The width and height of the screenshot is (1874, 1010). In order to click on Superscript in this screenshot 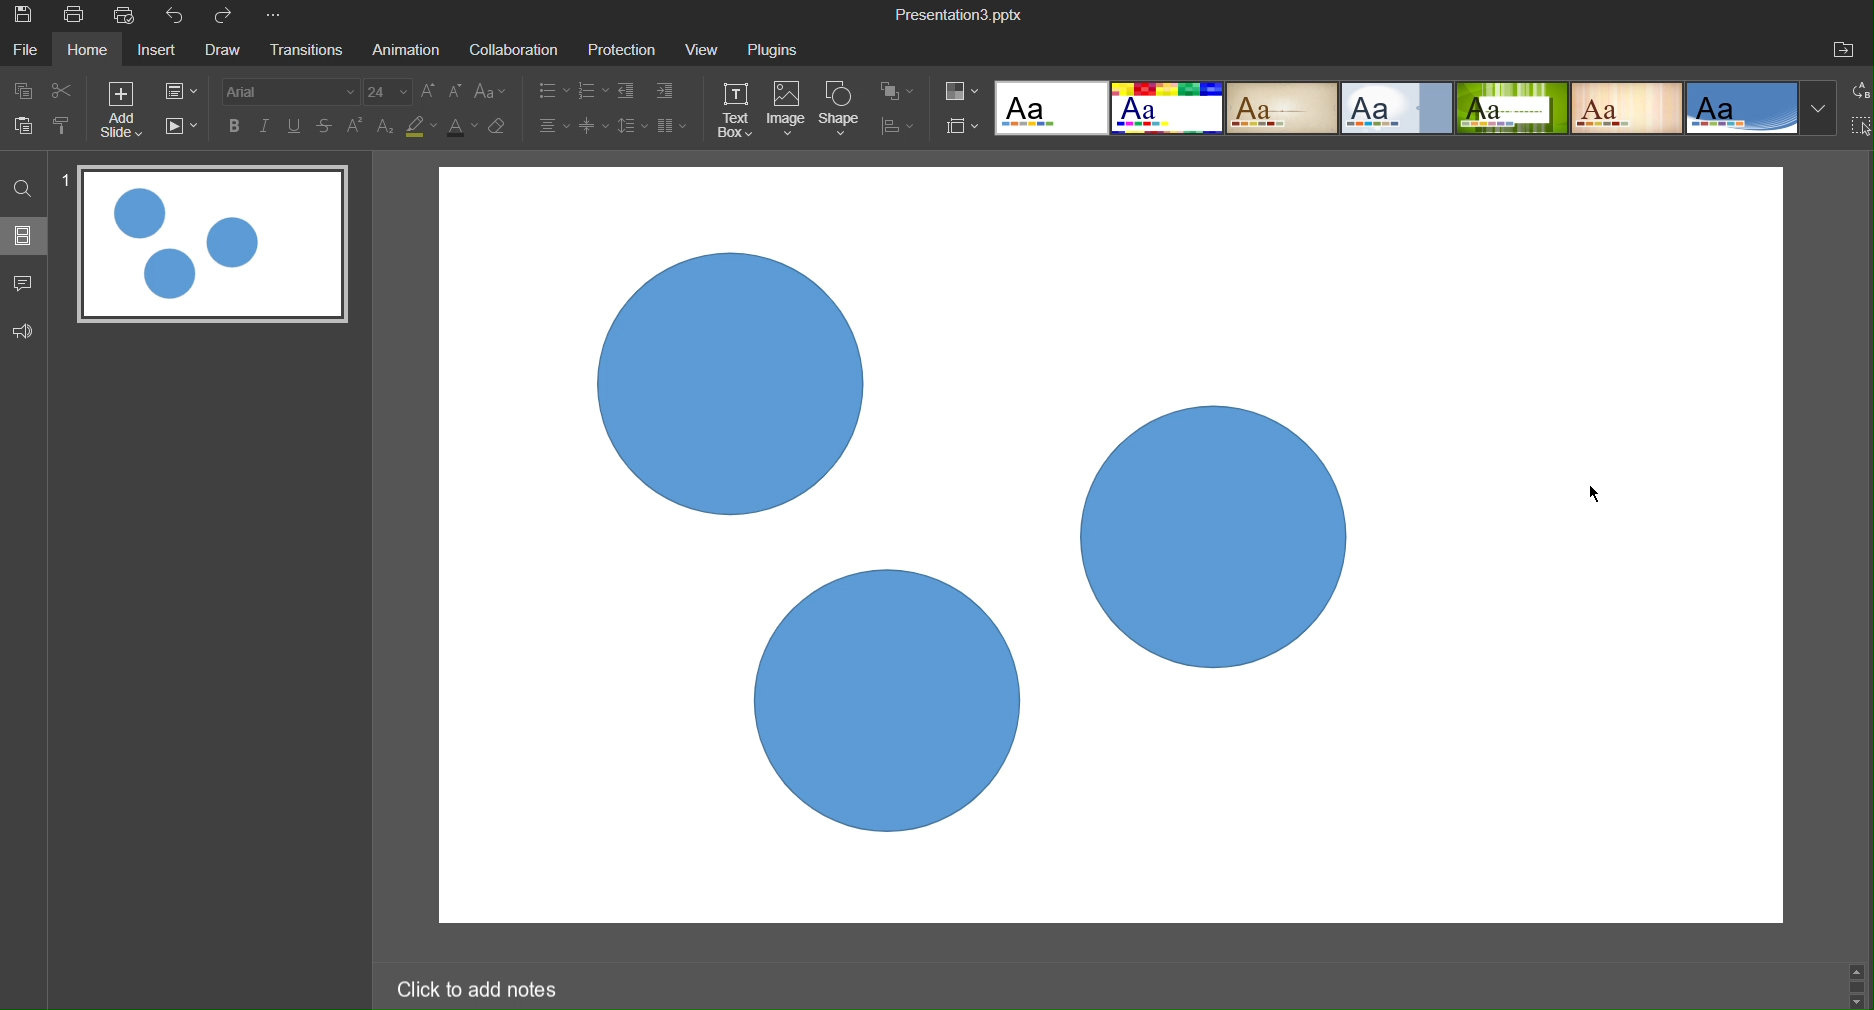, I will do `click(357, 127)`.